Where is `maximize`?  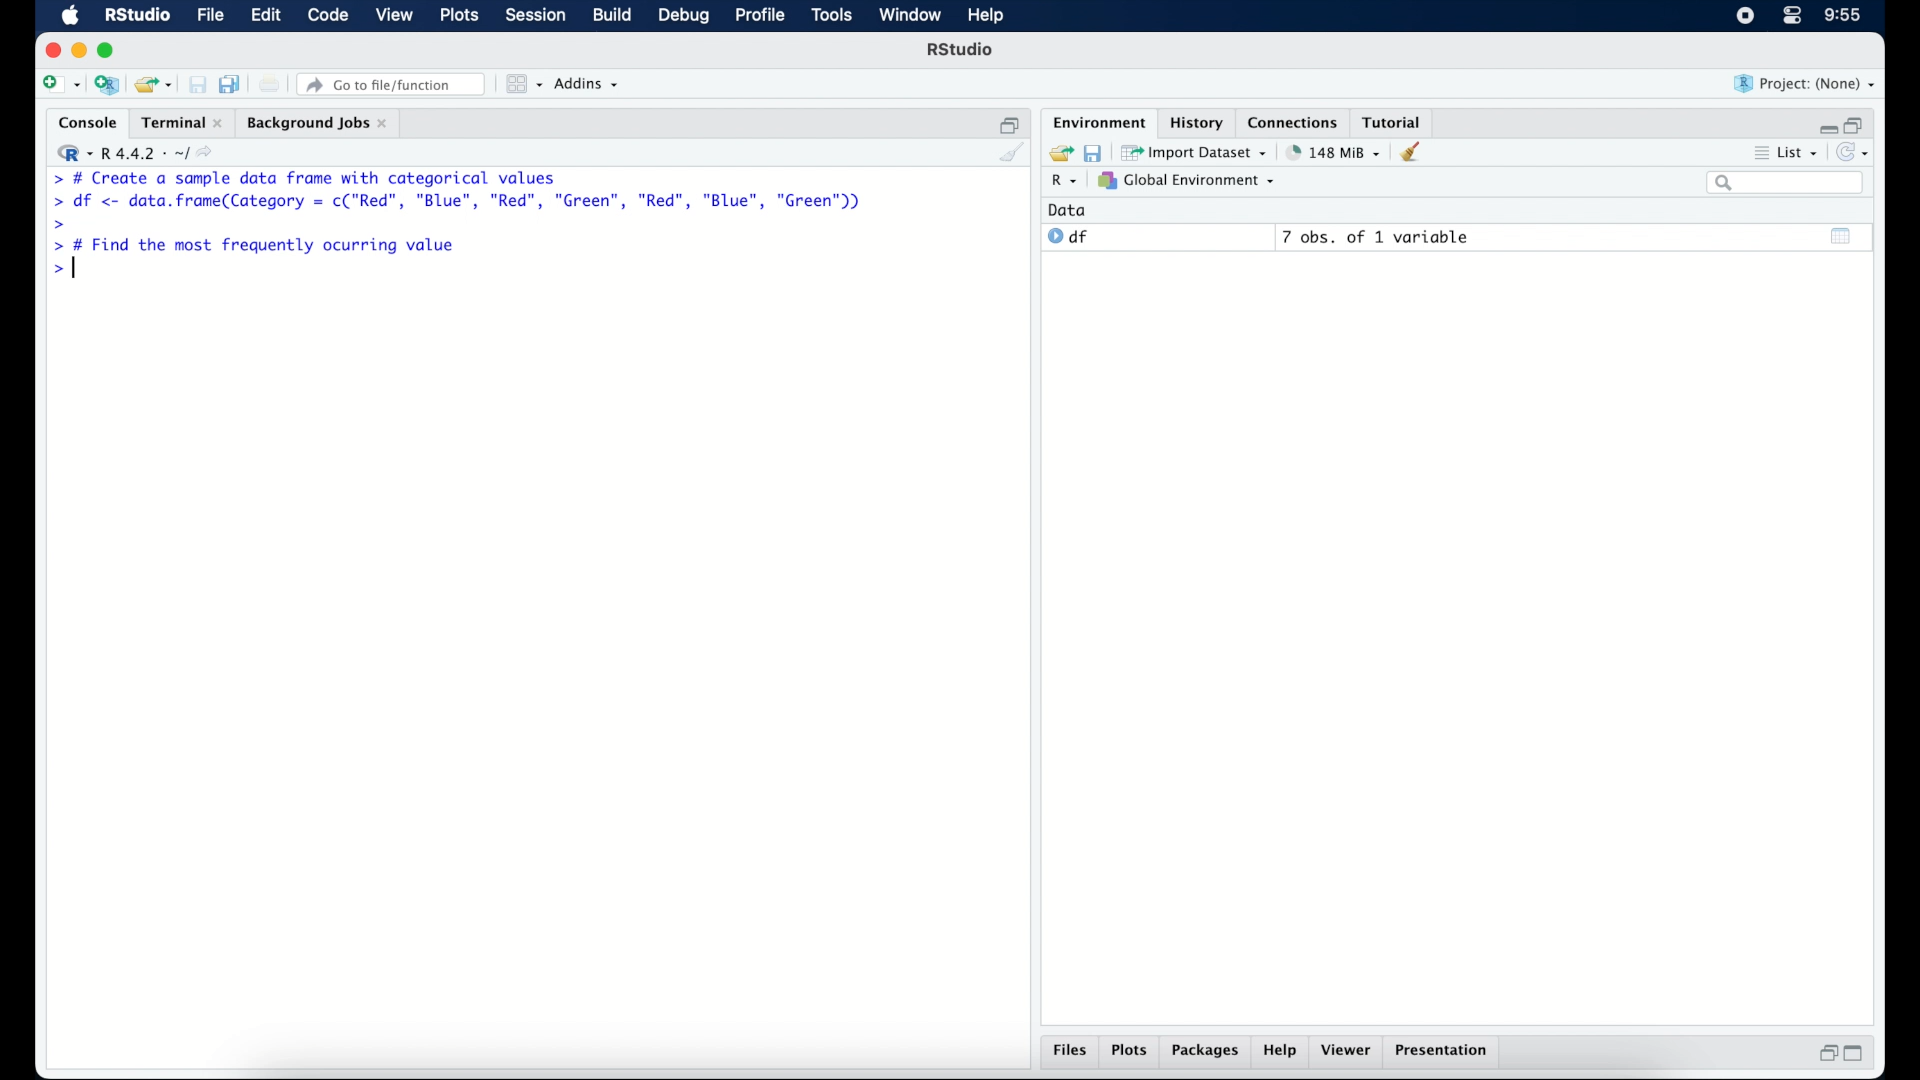 maximize is located at coordinates (1856, 1056).